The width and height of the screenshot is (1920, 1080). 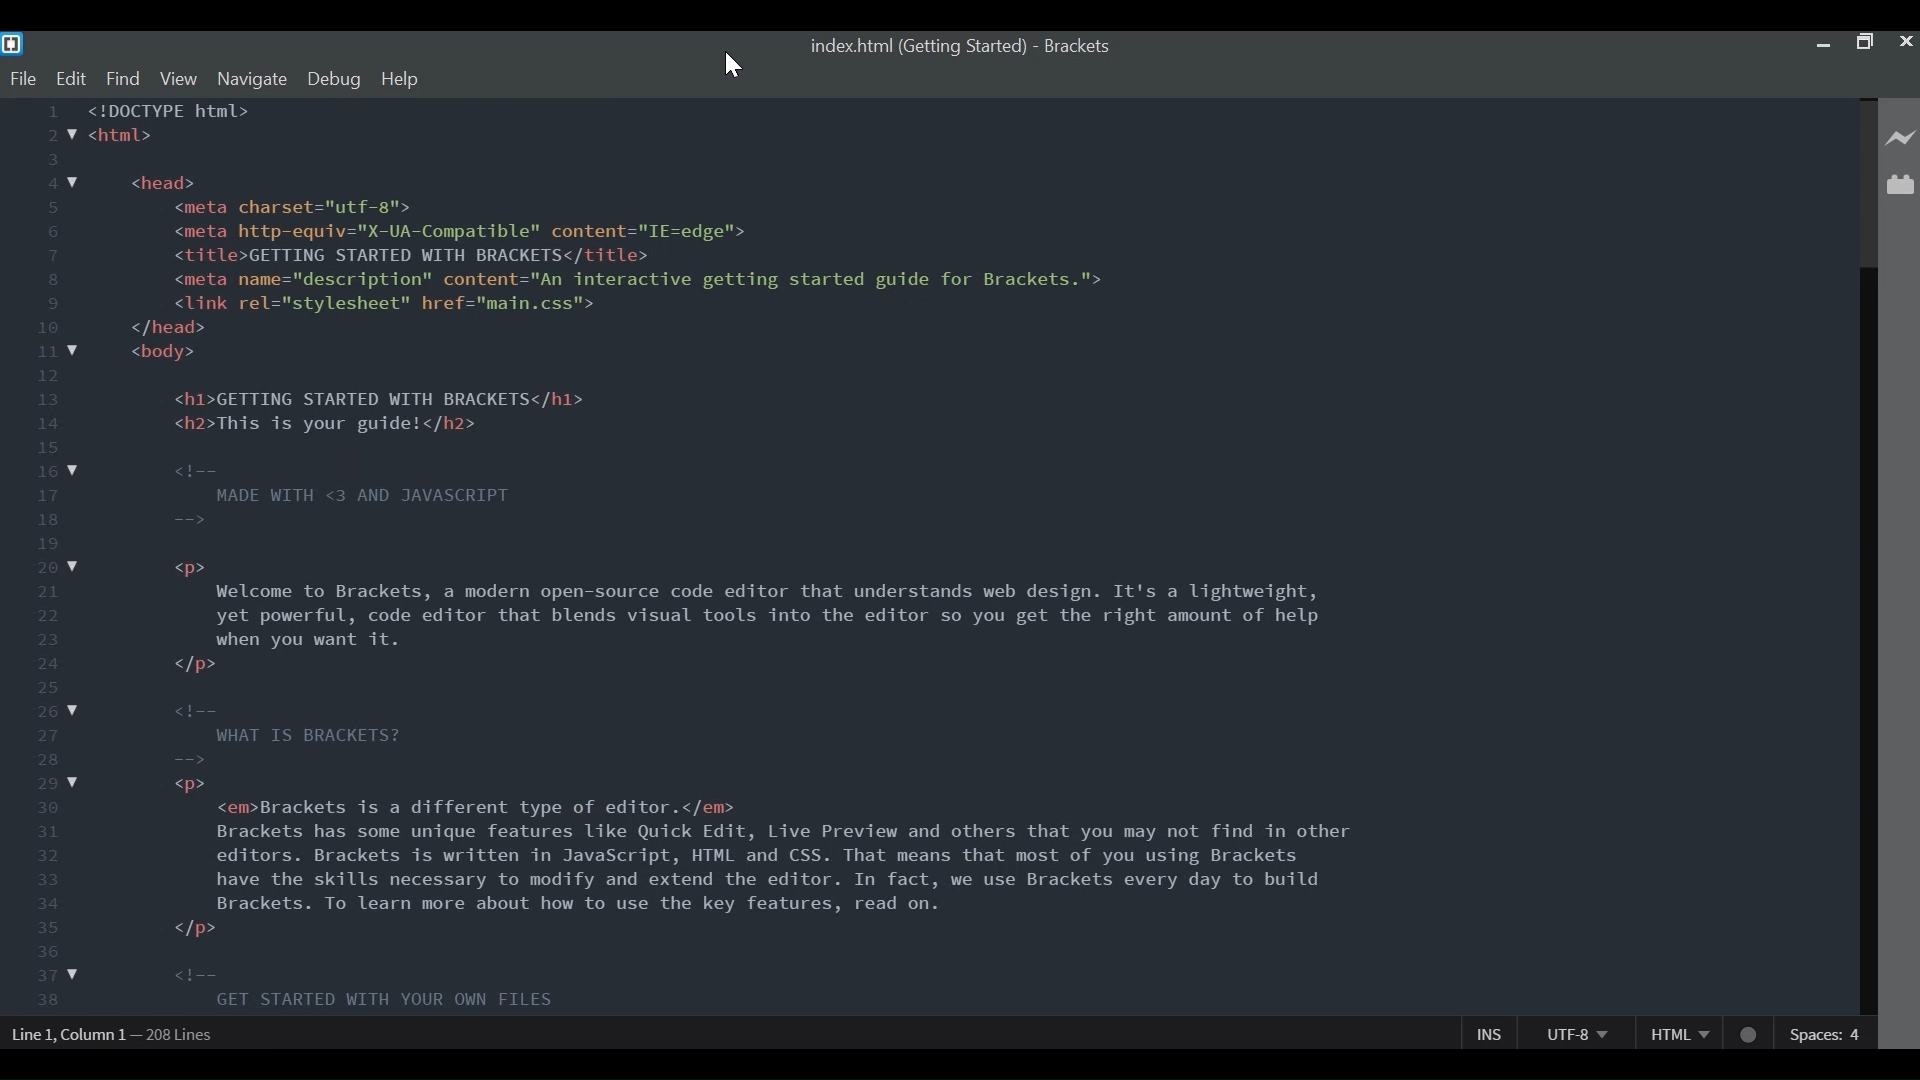 What do you see at coordinates (1828, 1032) in the screenshot?
I see `Space: 4` at bounding box center [1828, 1032].